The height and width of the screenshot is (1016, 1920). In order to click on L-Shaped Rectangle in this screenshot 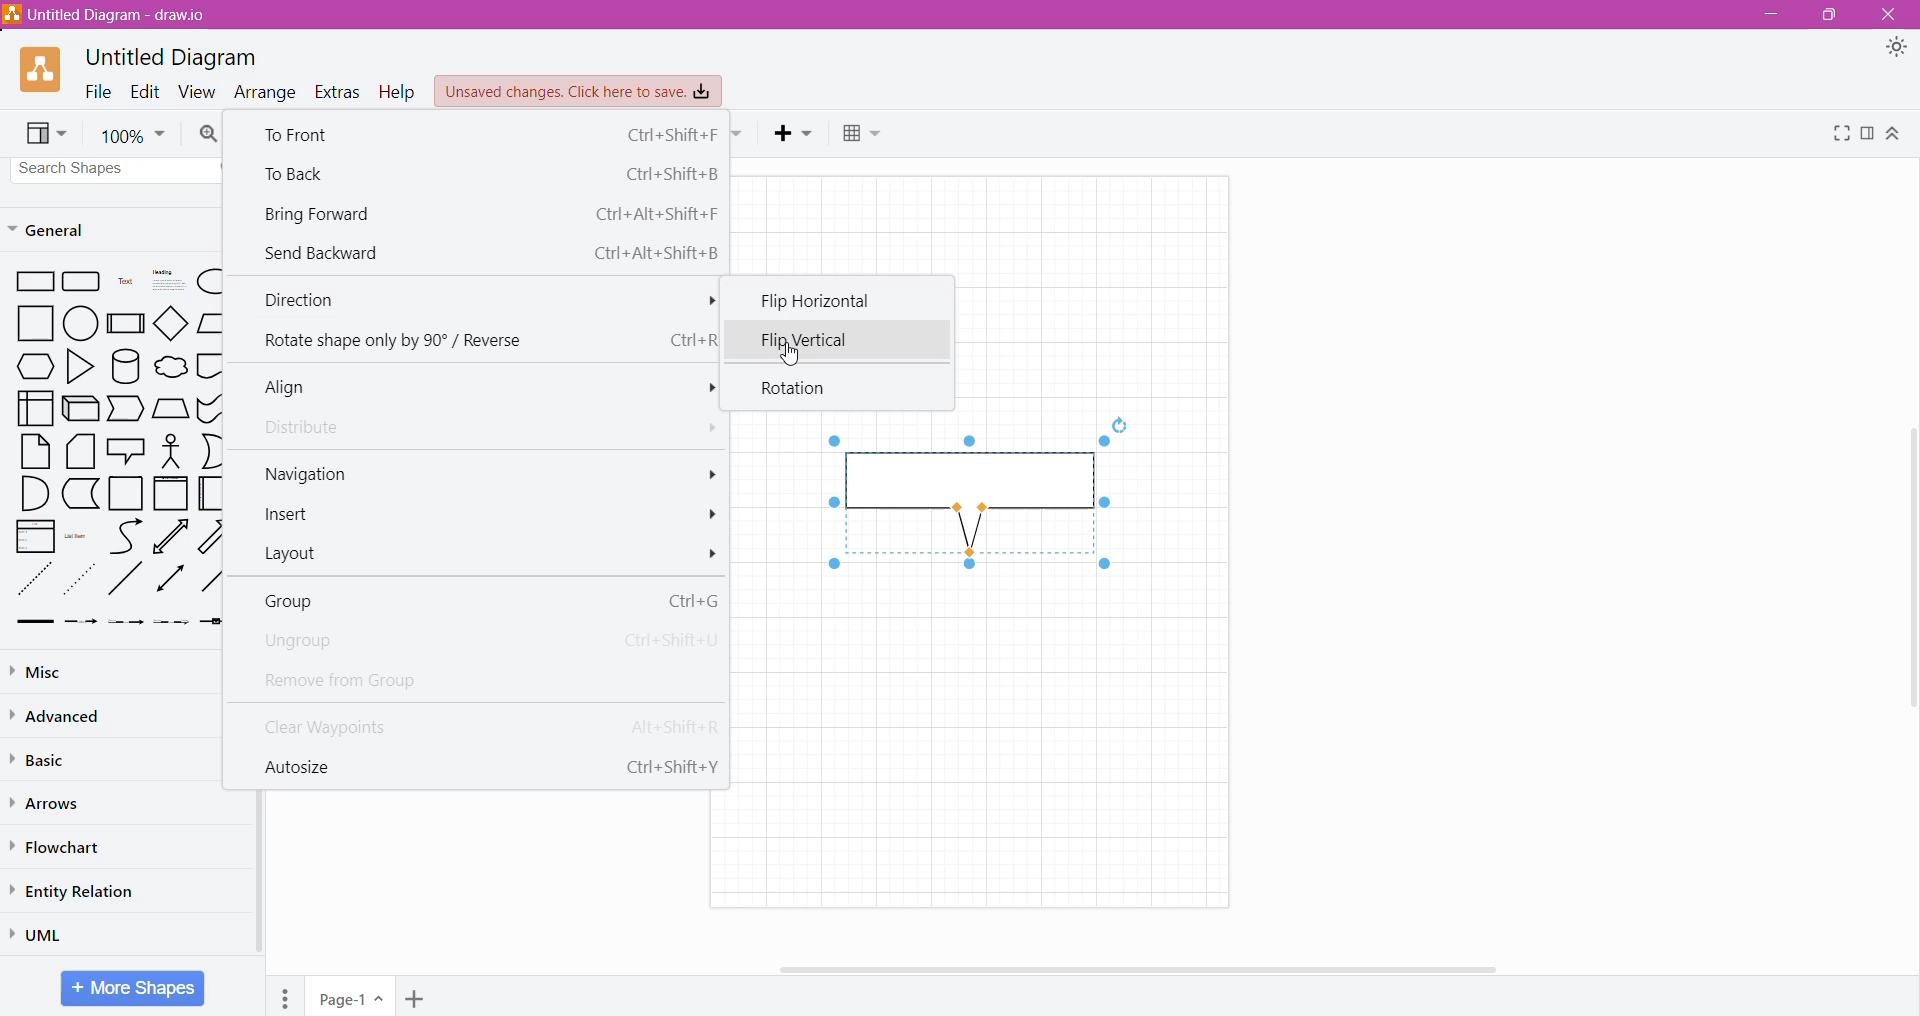, I will do `click(79, 494)`.